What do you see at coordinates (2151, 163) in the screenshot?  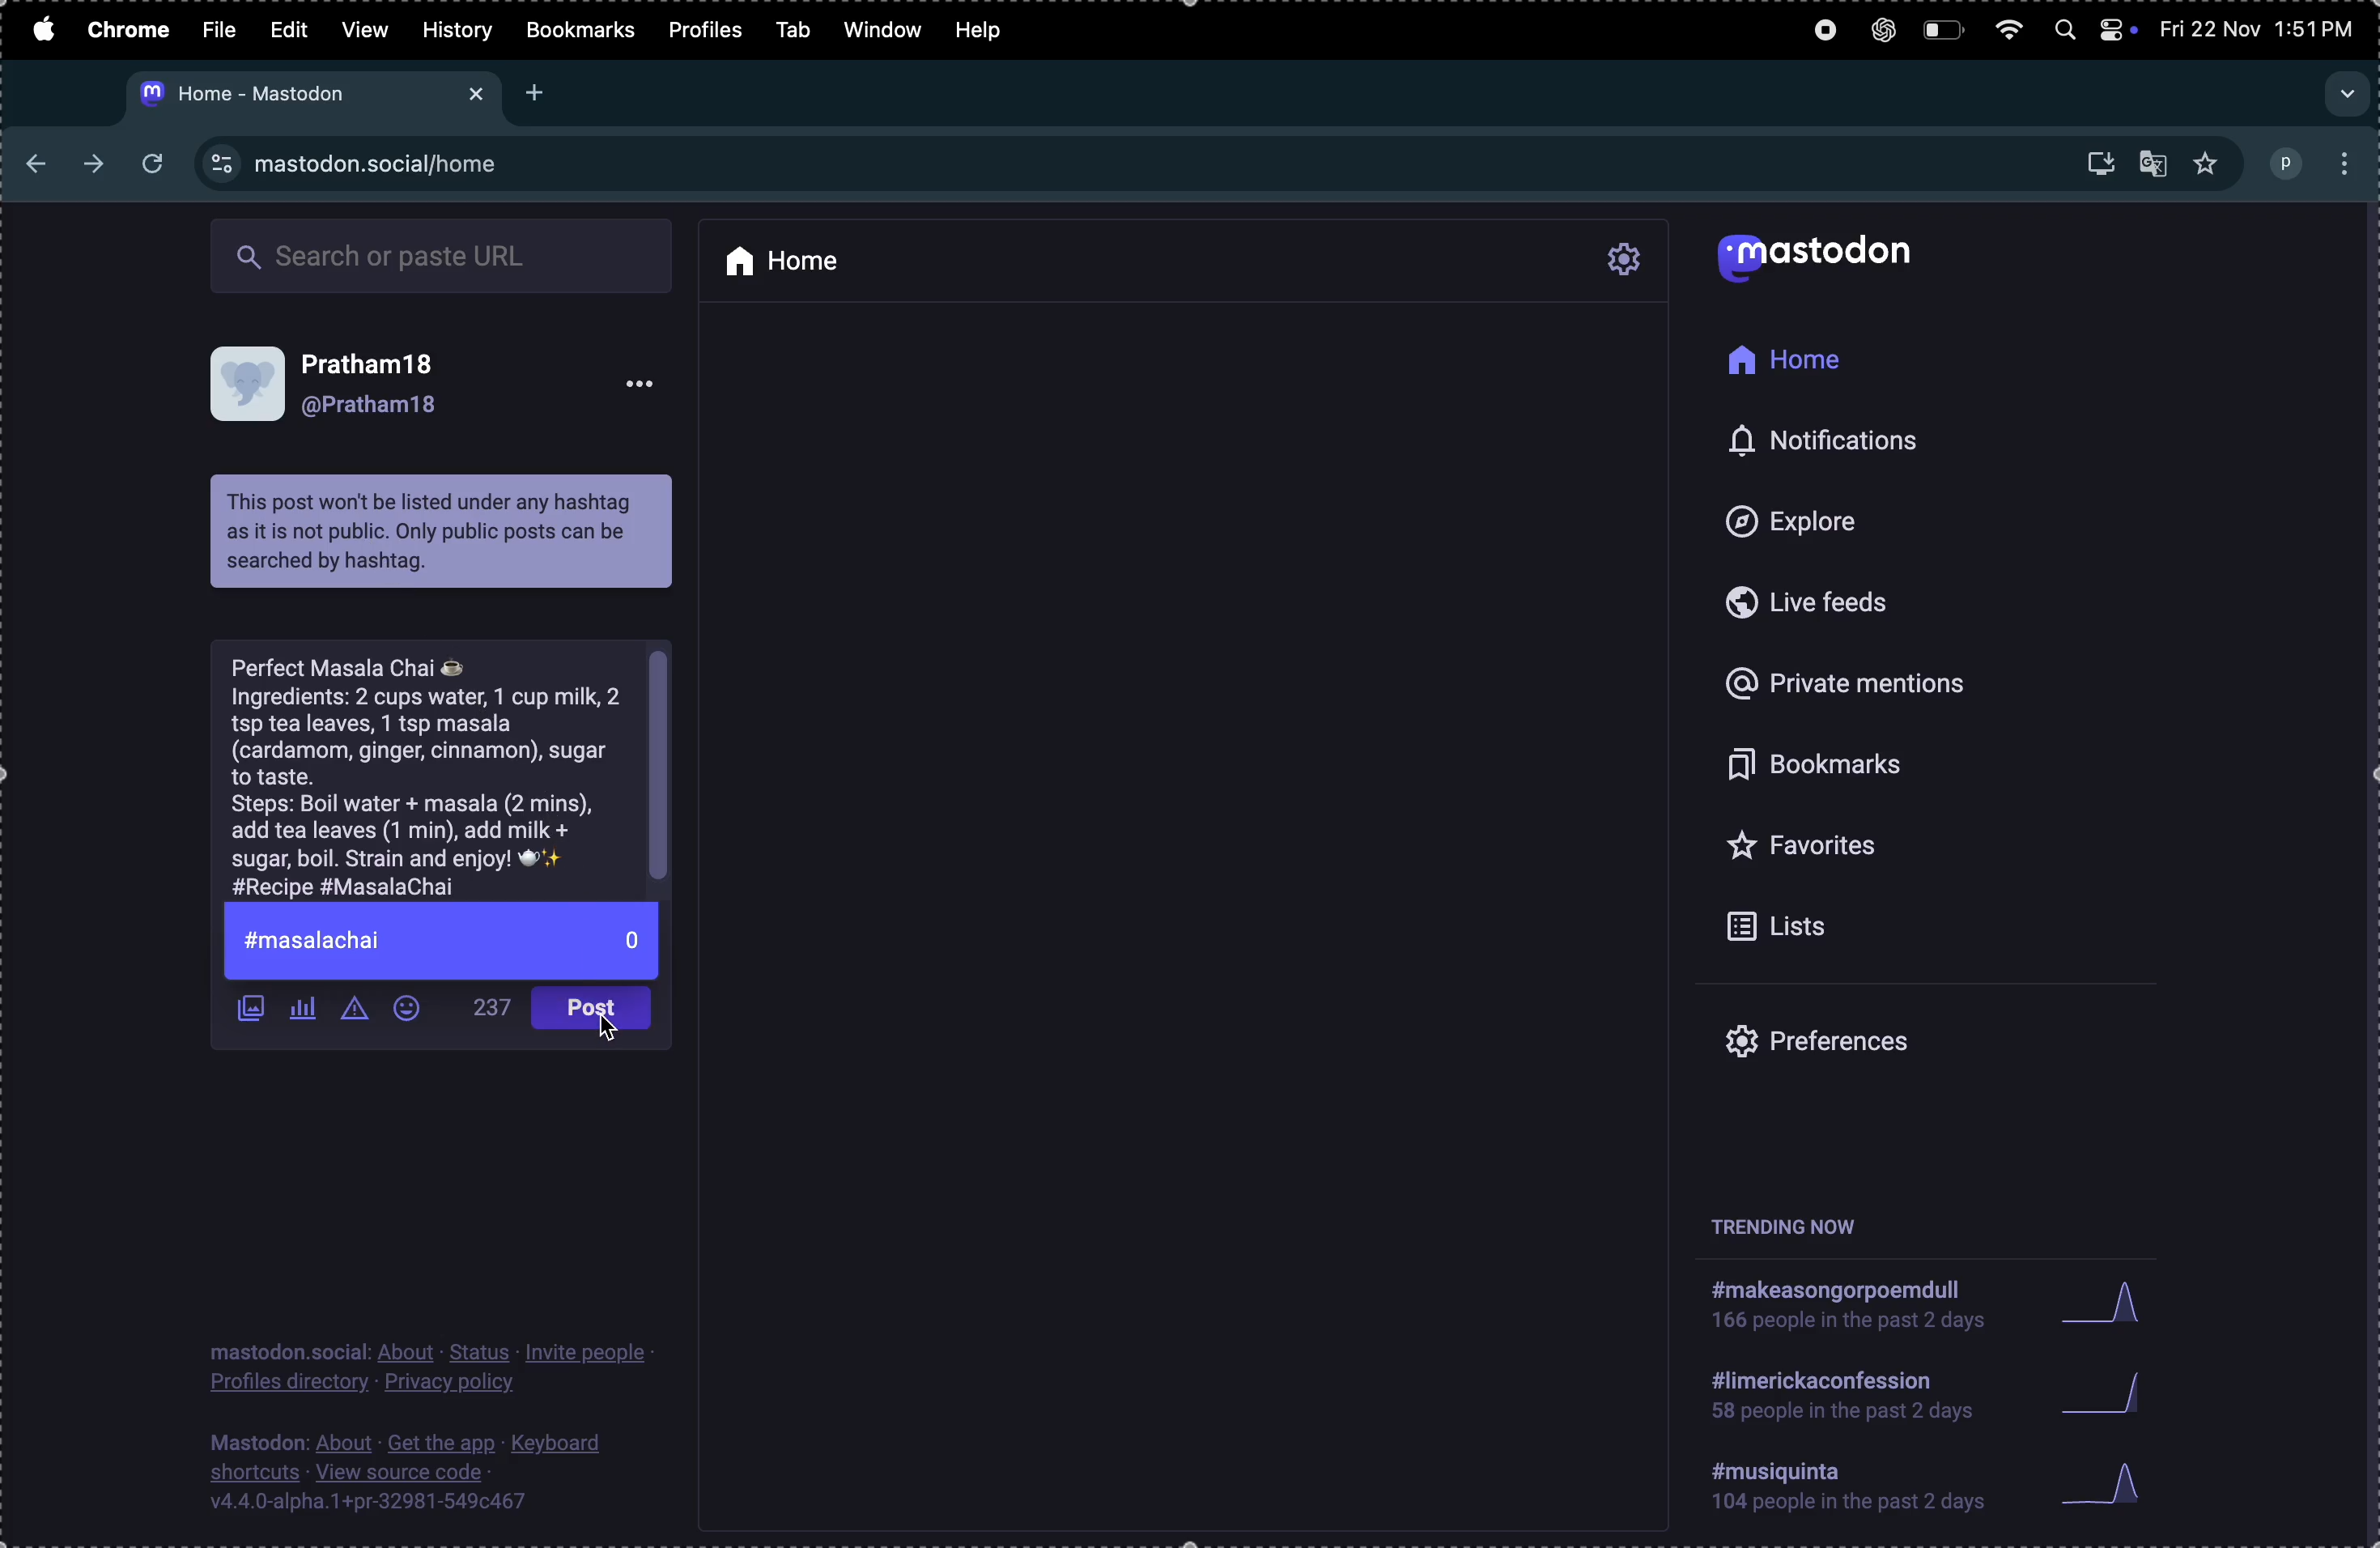 I see `translate` at bounding box center [2151, 163].